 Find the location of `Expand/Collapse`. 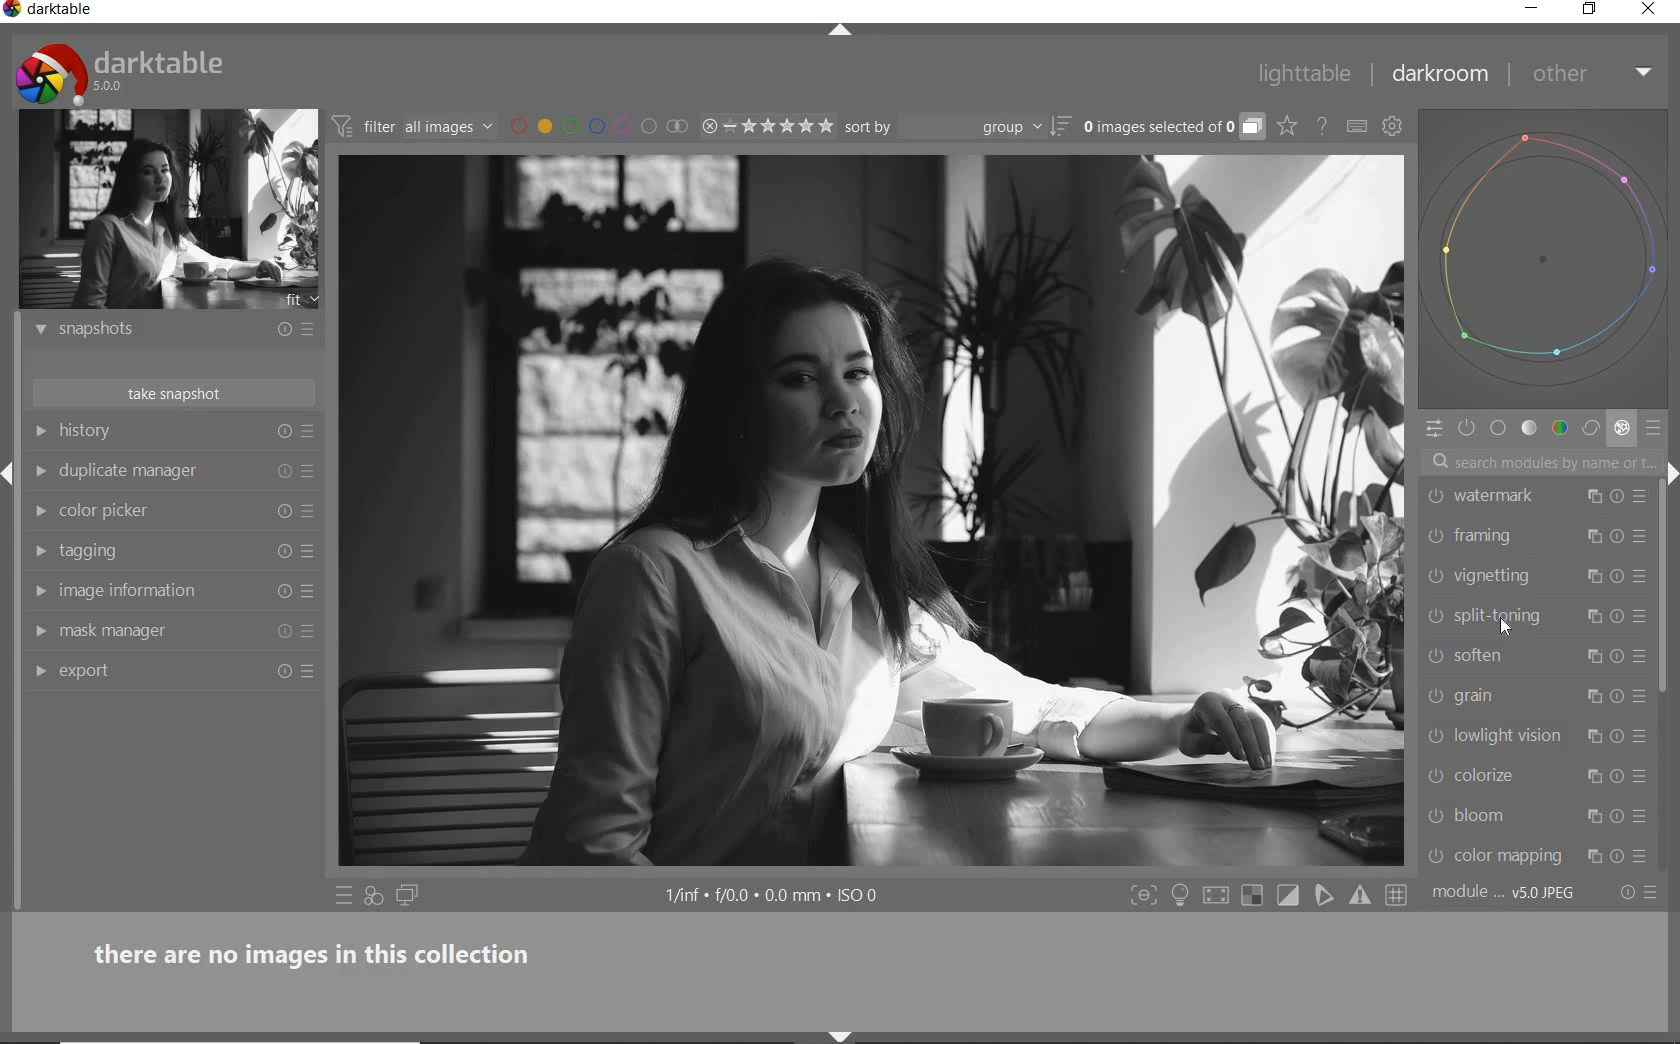

Expand/Collapse is located at coordinates (10, 468).